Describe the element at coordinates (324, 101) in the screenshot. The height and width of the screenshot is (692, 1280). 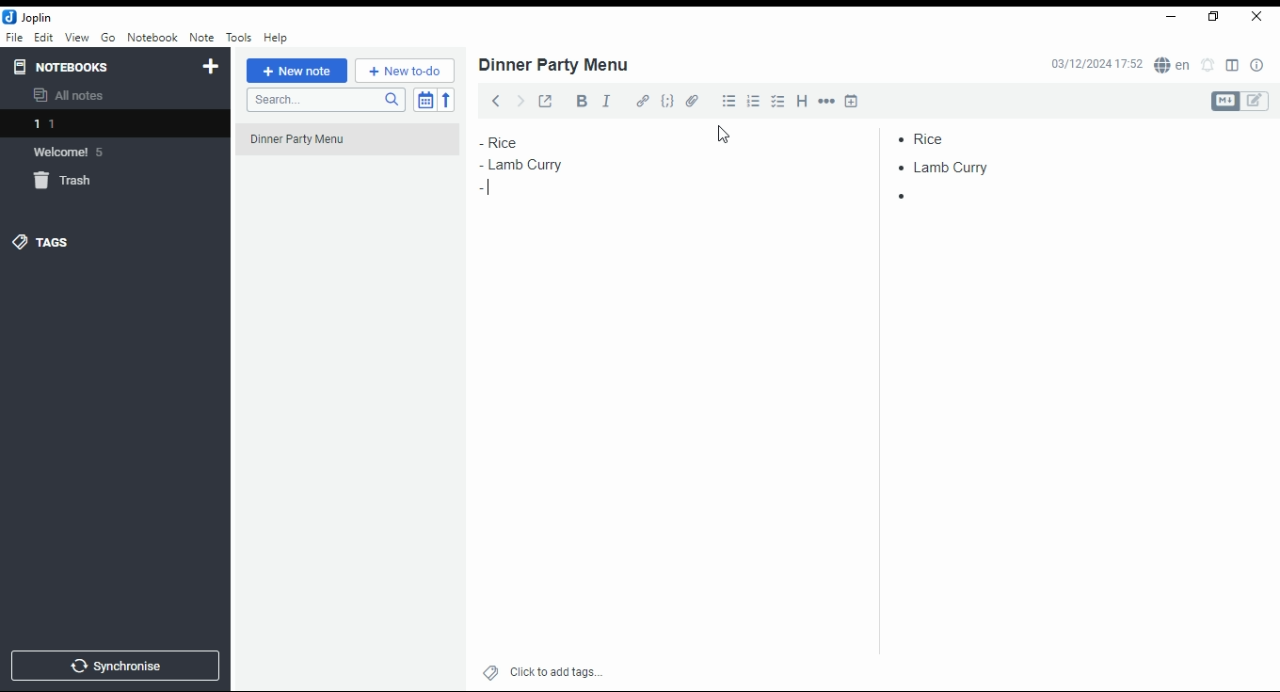
I see `search notes` at that location.